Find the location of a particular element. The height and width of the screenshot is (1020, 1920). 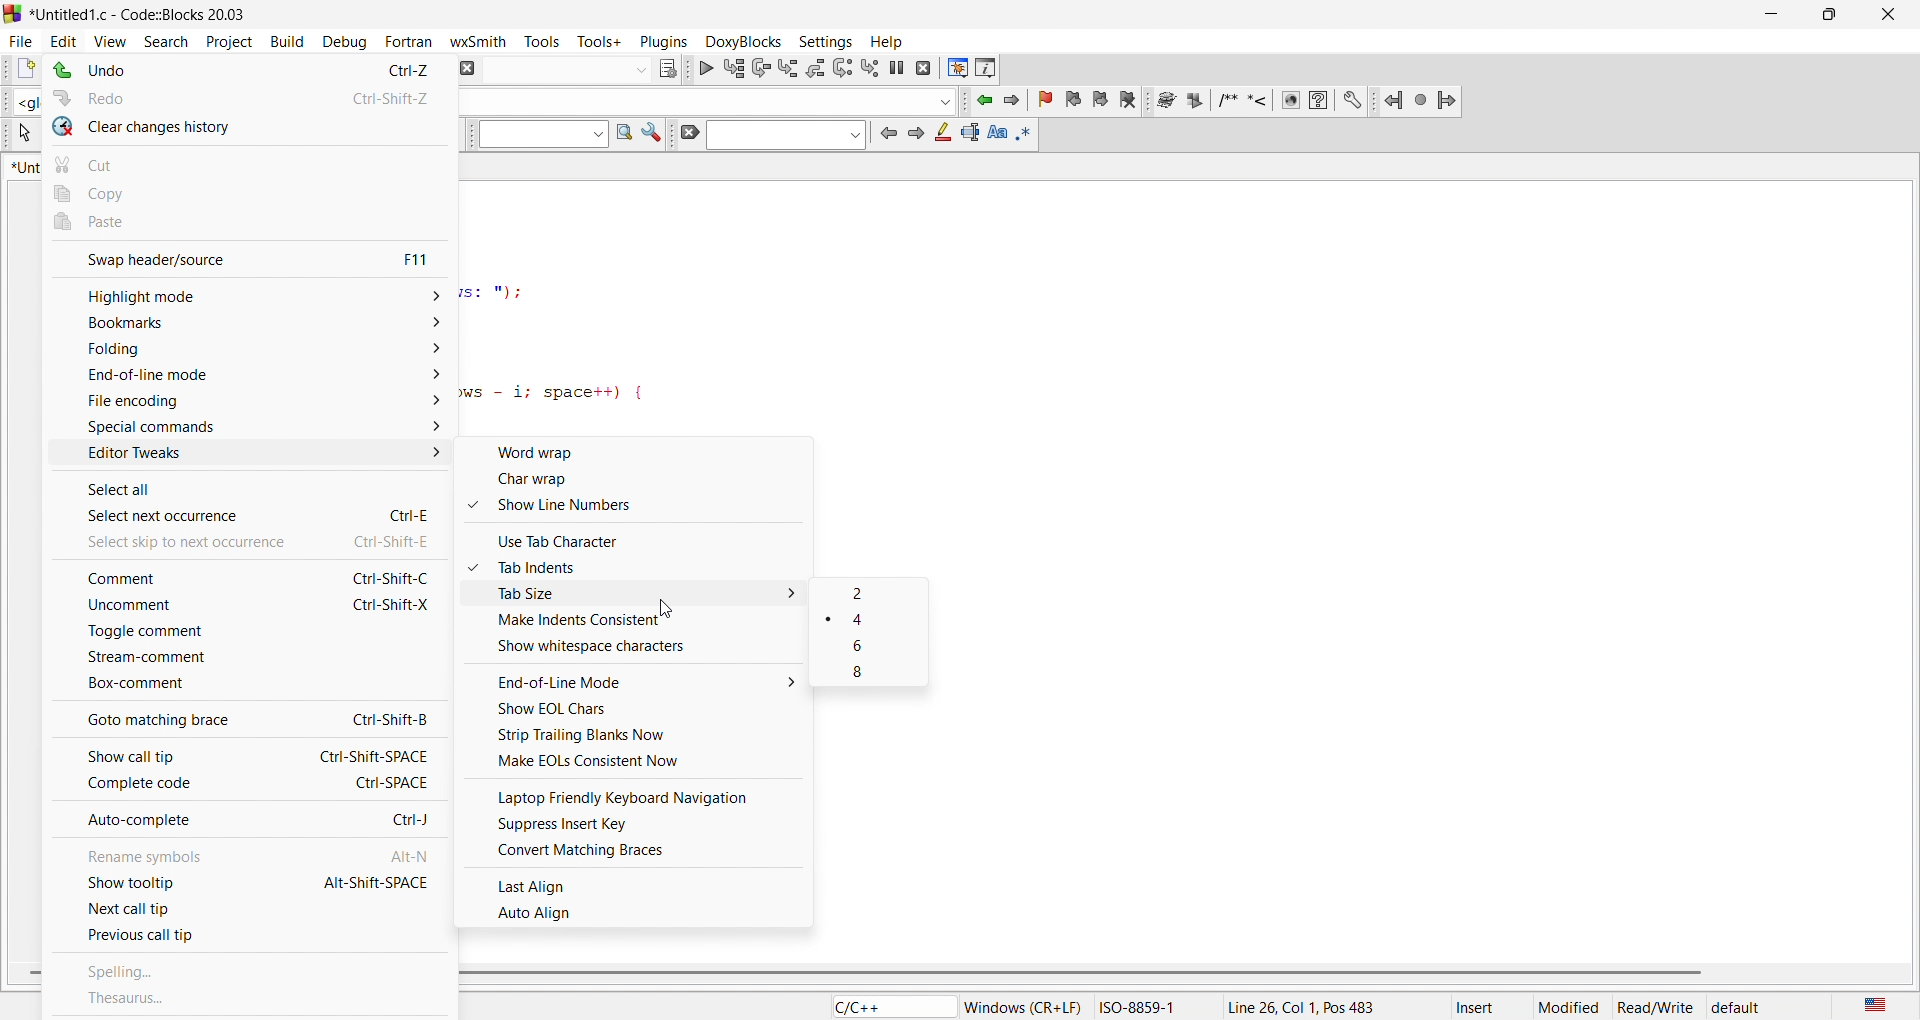

bookmarks is located at coordinates (248, 326).